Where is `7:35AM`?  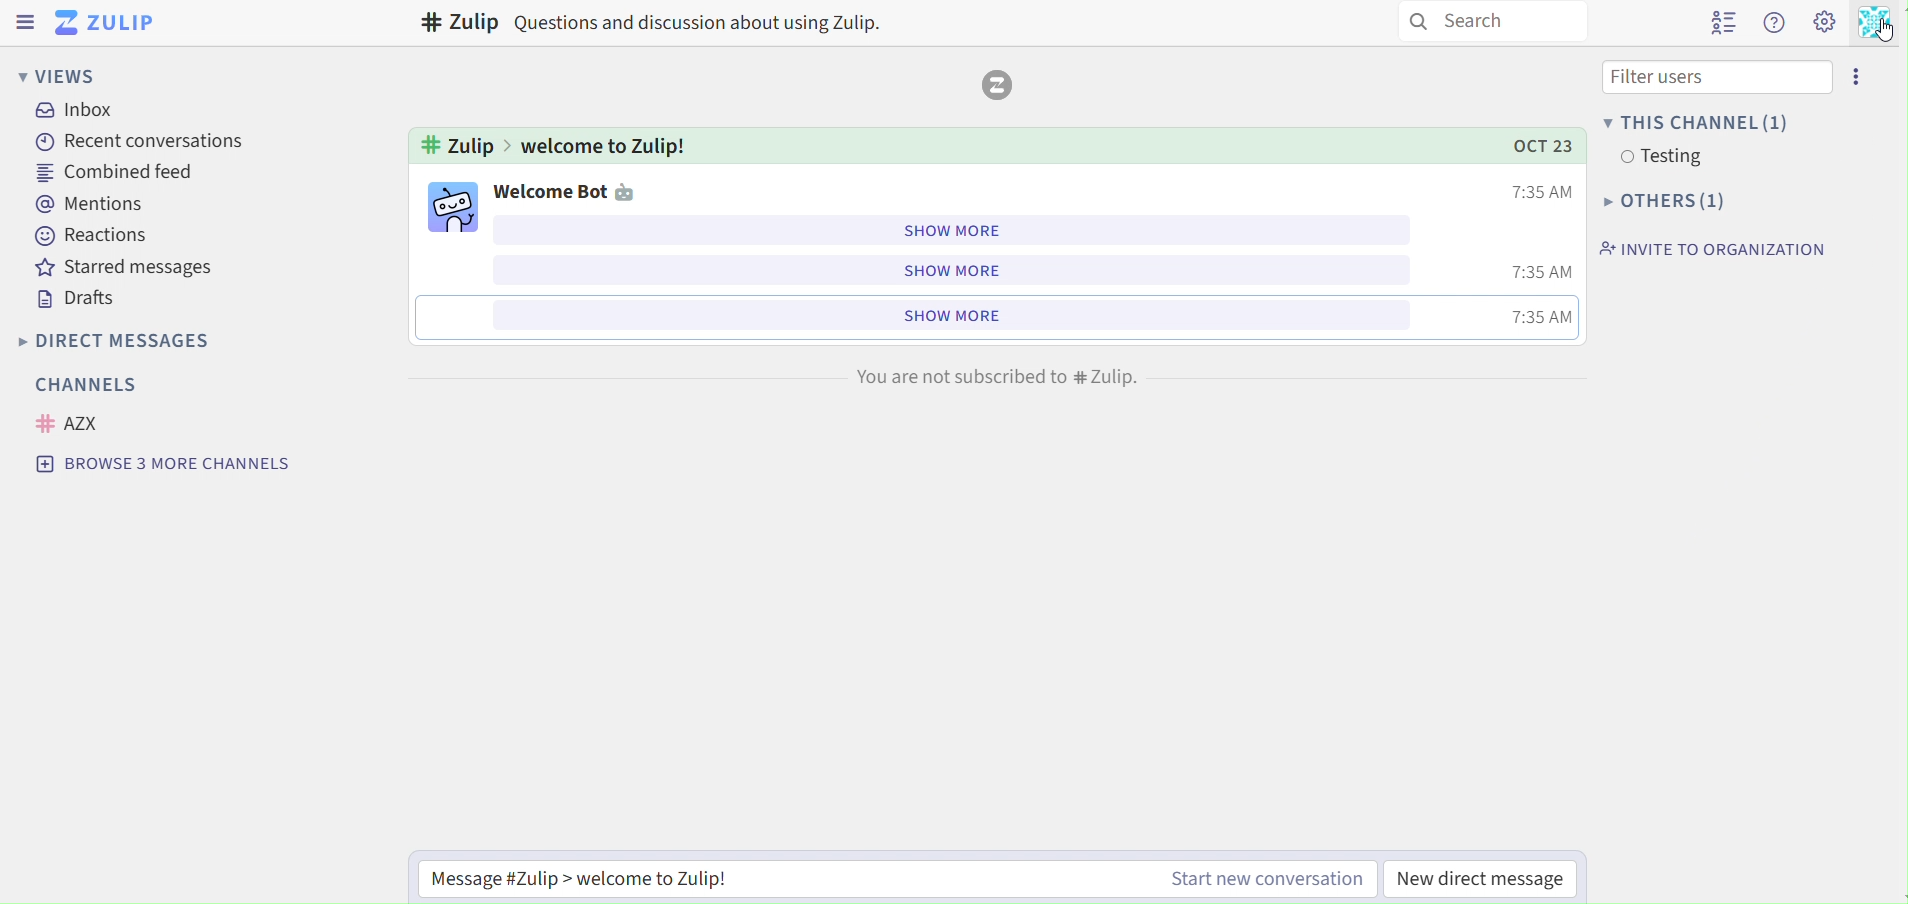
7:35AM is located at coordinates (1540, 316).